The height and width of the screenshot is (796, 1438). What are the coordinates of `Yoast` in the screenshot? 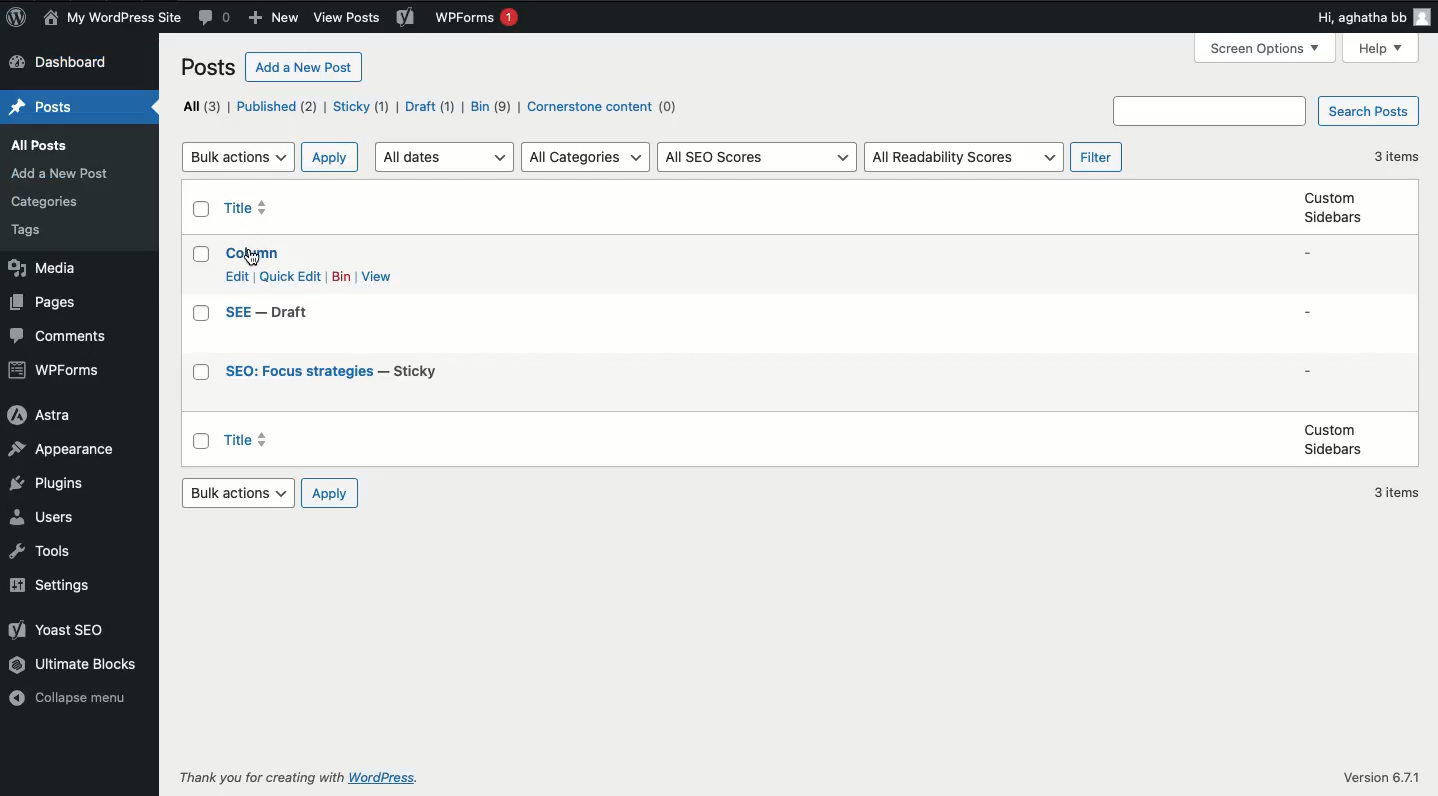 It's located at (408, 18).